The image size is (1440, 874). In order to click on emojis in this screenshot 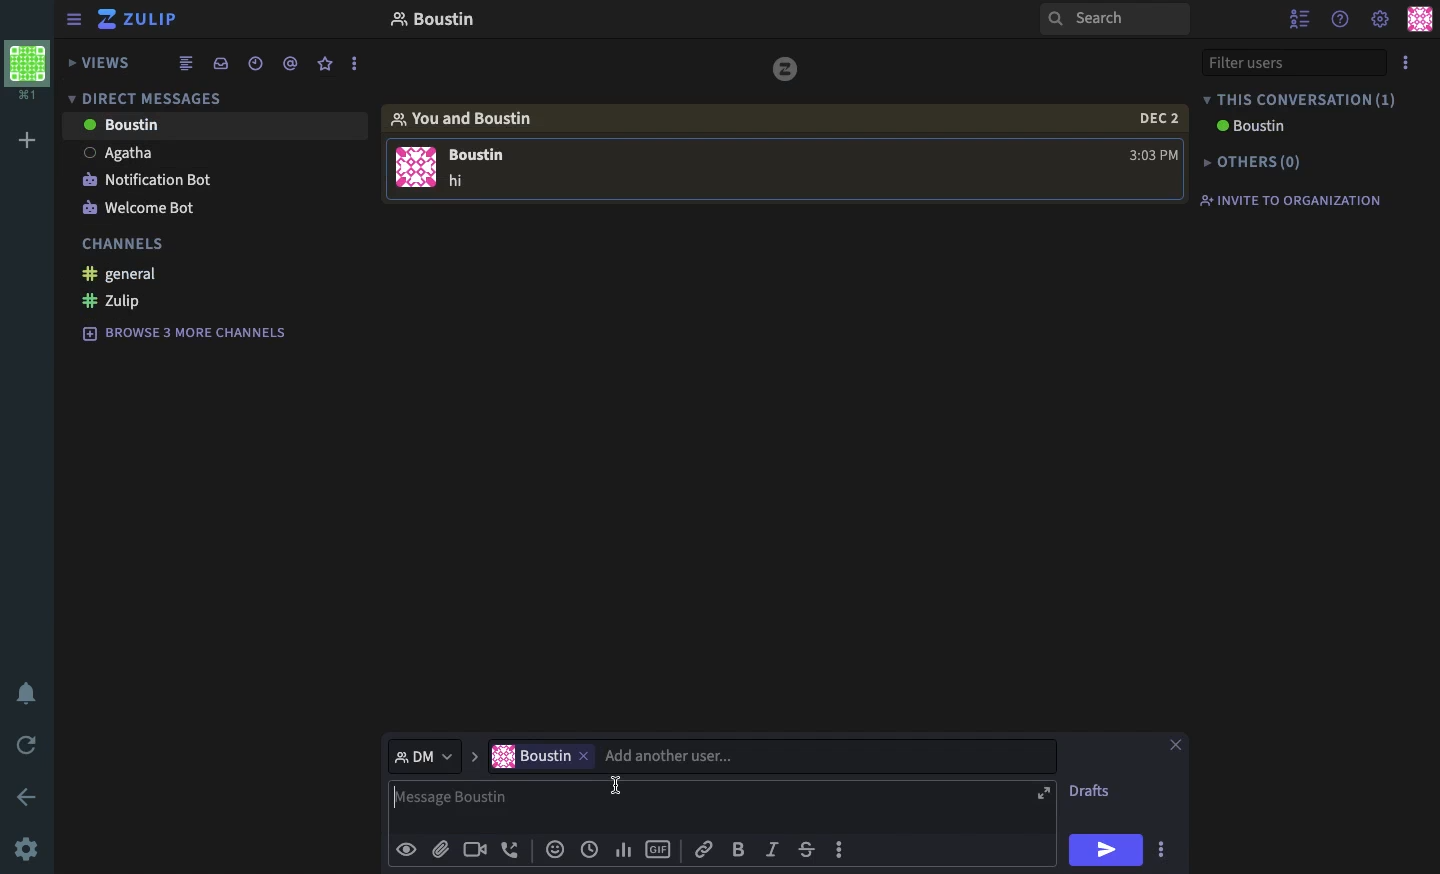, I will do `click(555, 847)`.